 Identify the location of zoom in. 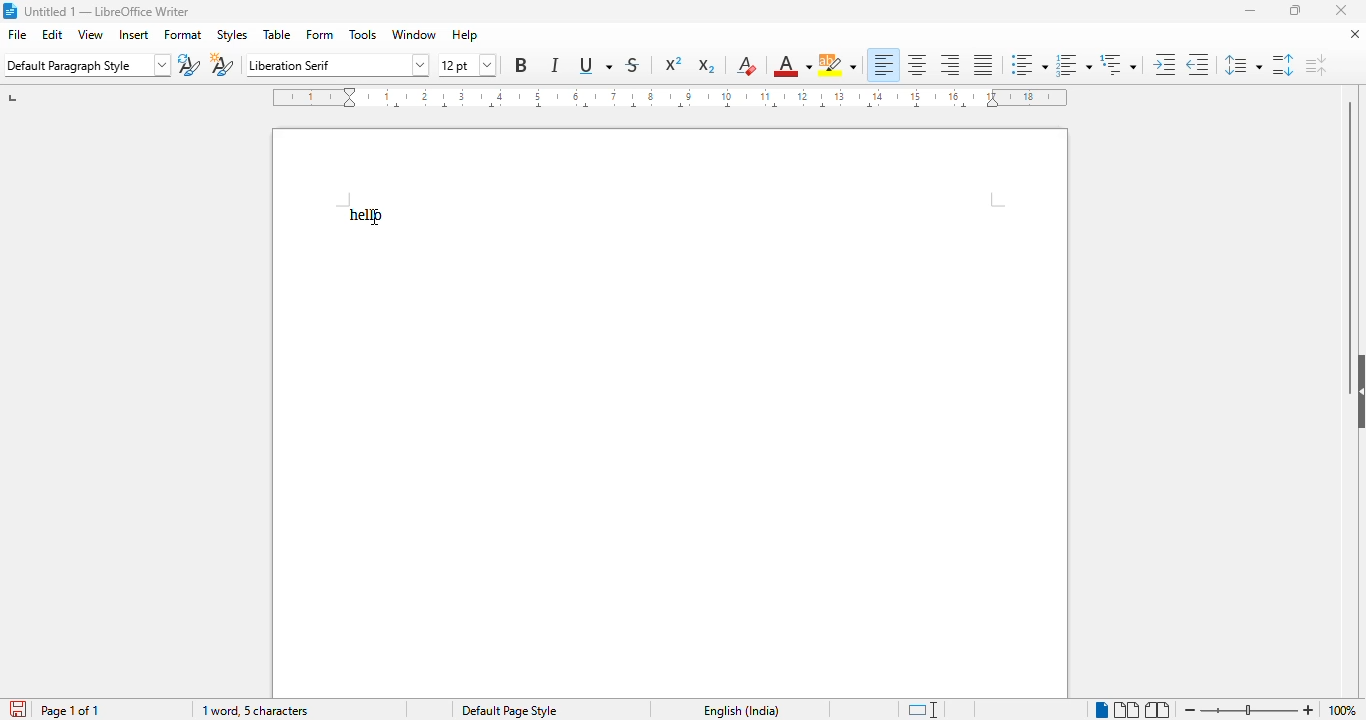
(1309, 710).